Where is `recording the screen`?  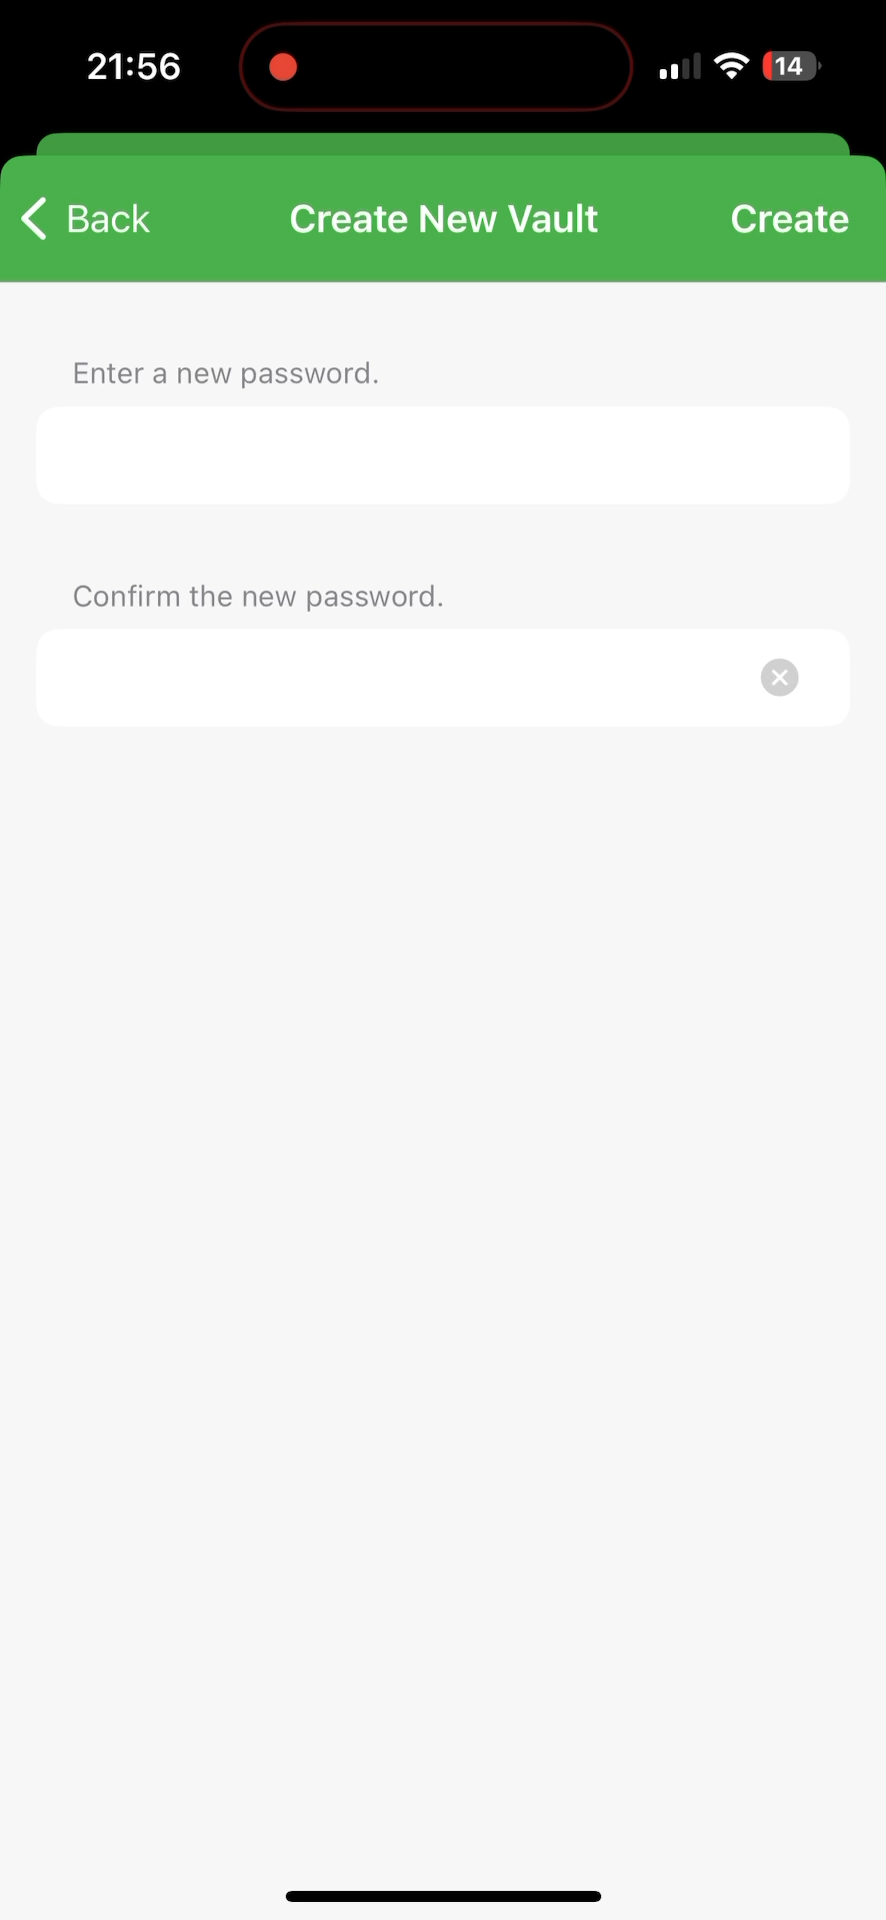 recording the screen is located at coordinates (283, 63).